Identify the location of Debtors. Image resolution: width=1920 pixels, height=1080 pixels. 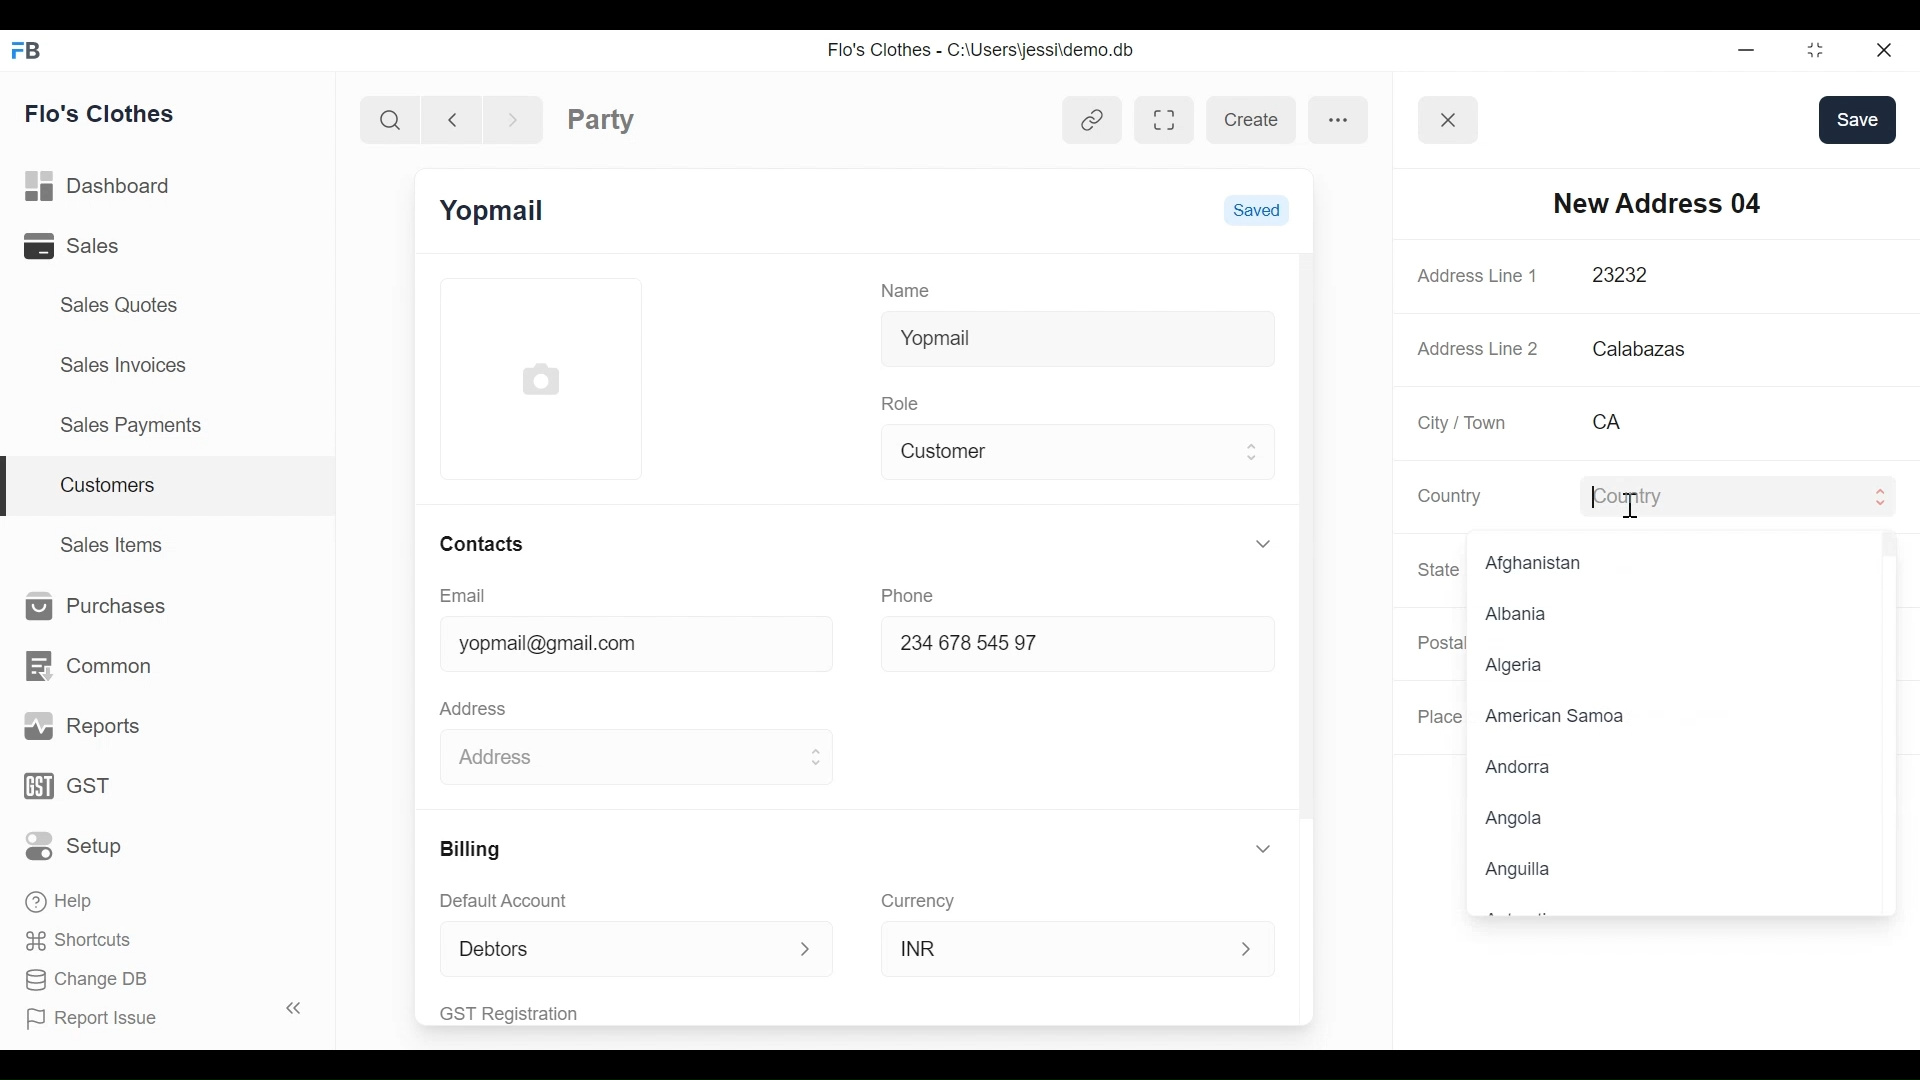
(604, 948).